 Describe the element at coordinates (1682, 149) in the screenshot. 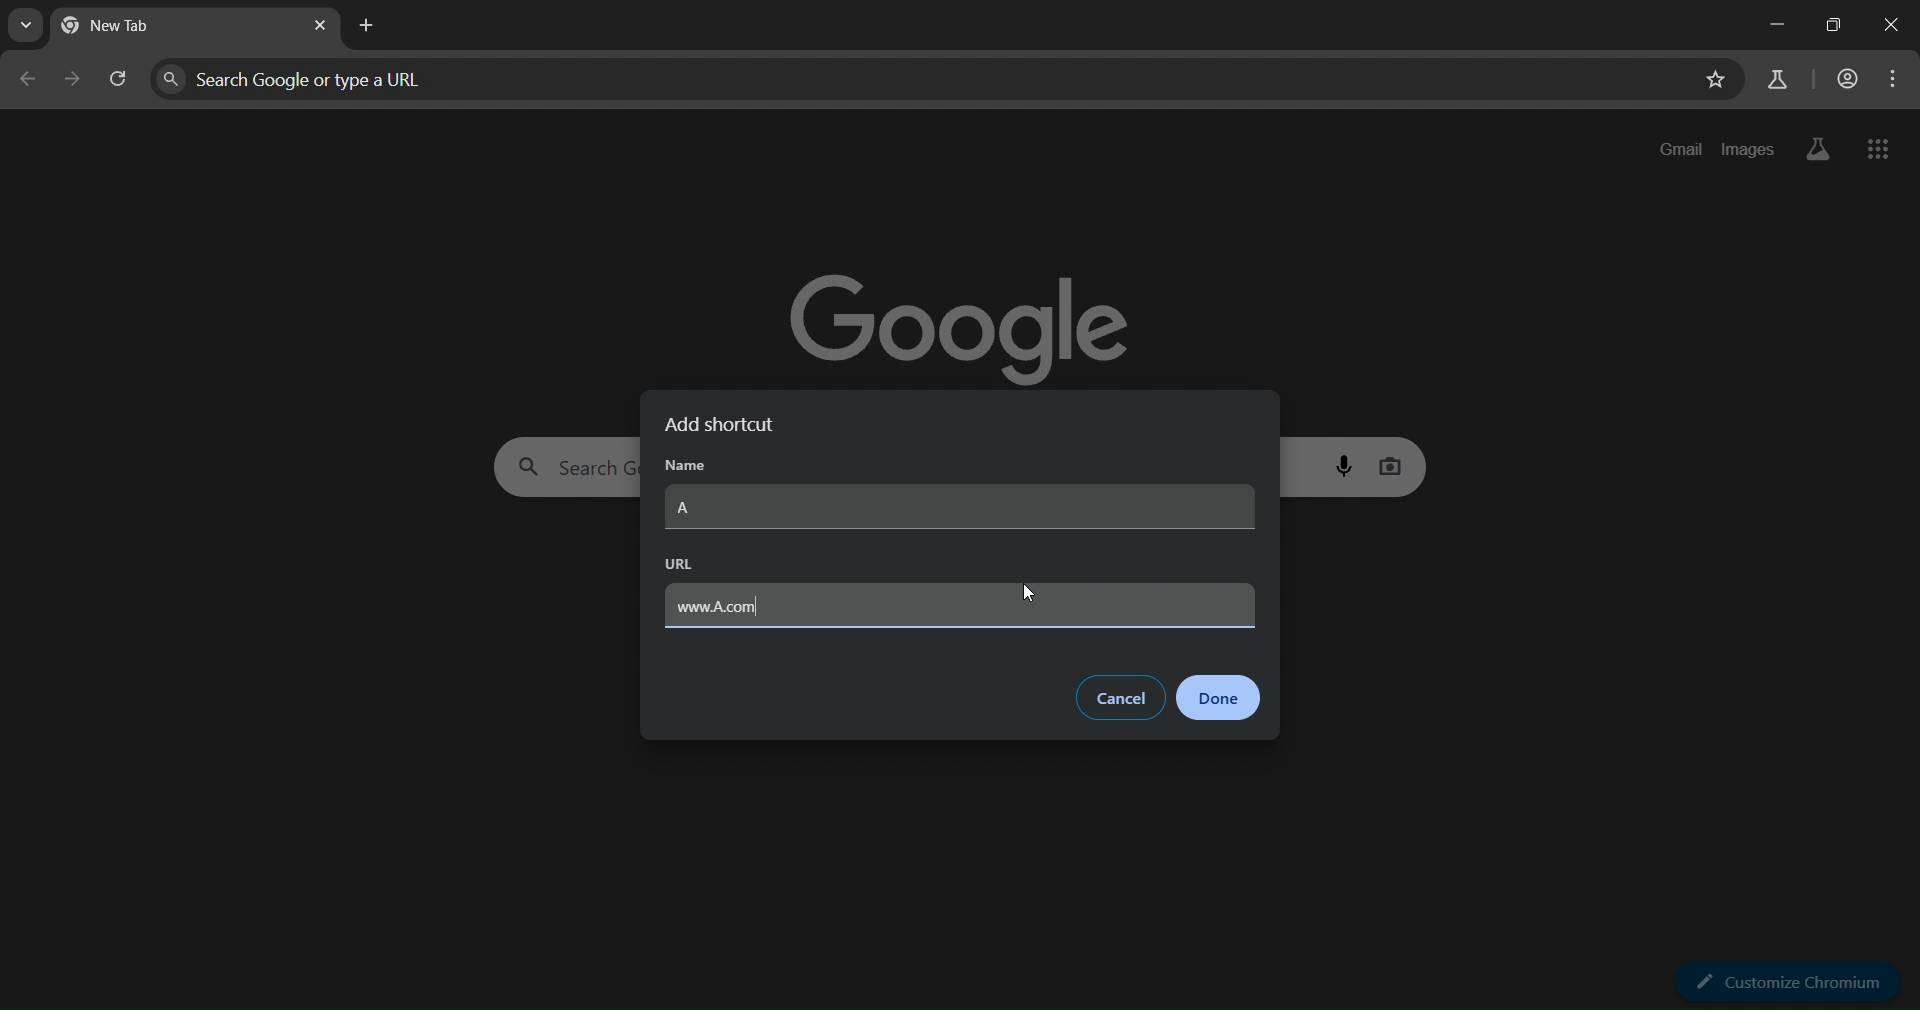

I see `gmail` at that location.